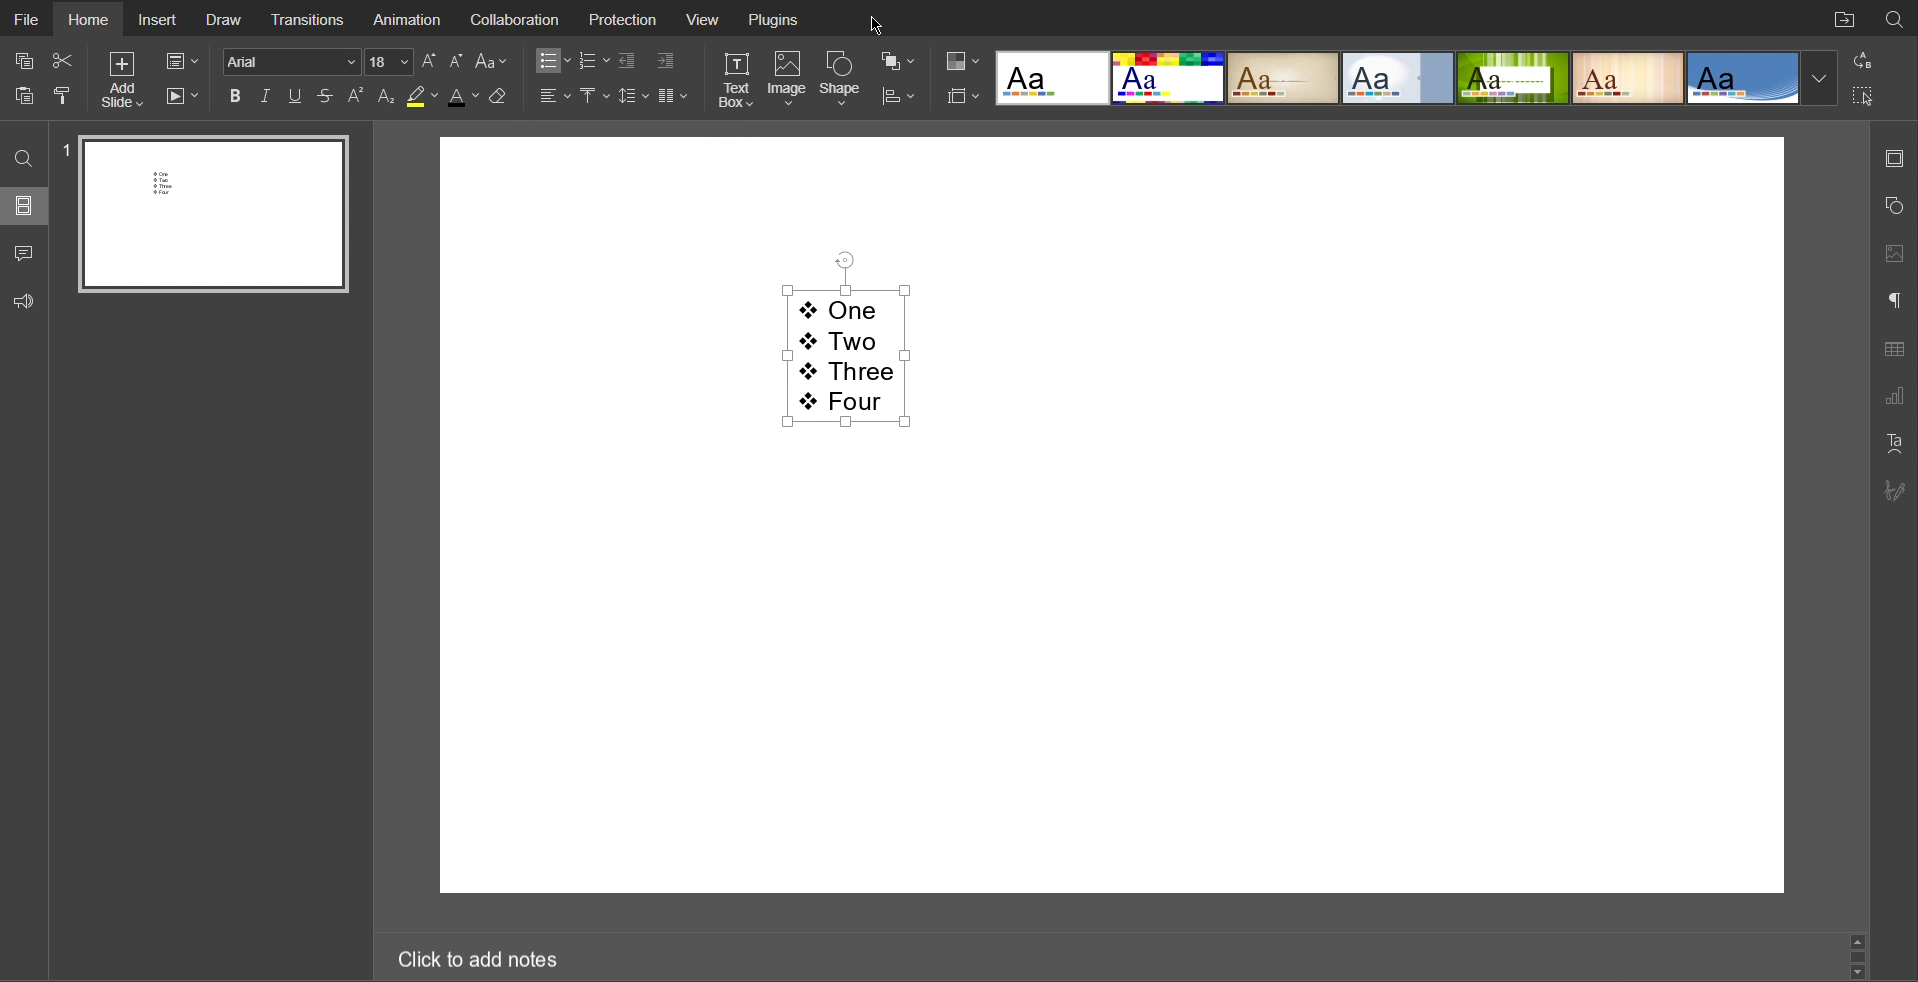 The height and width of the screenshot is (982, 1918). I want to click on Table, so click(1896, 348).